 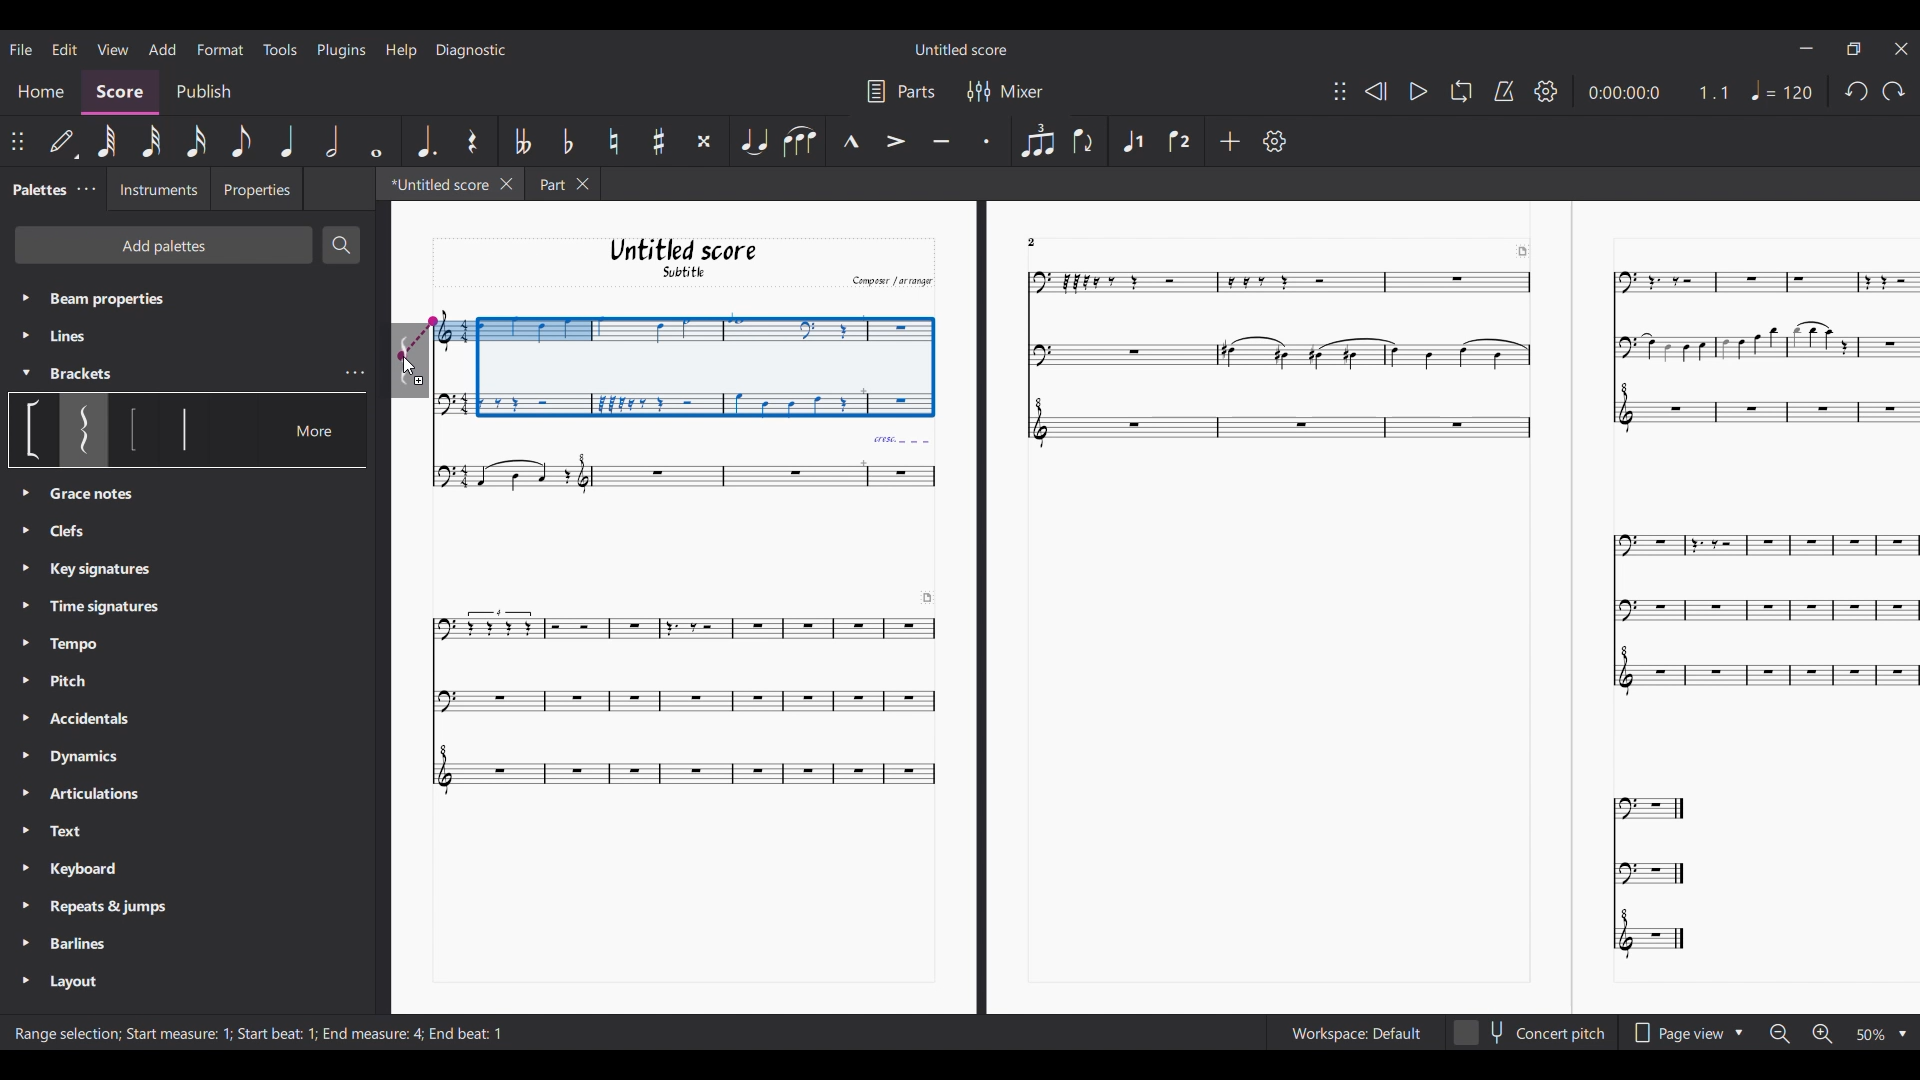 I want to click on , so click(x=18, y=332).